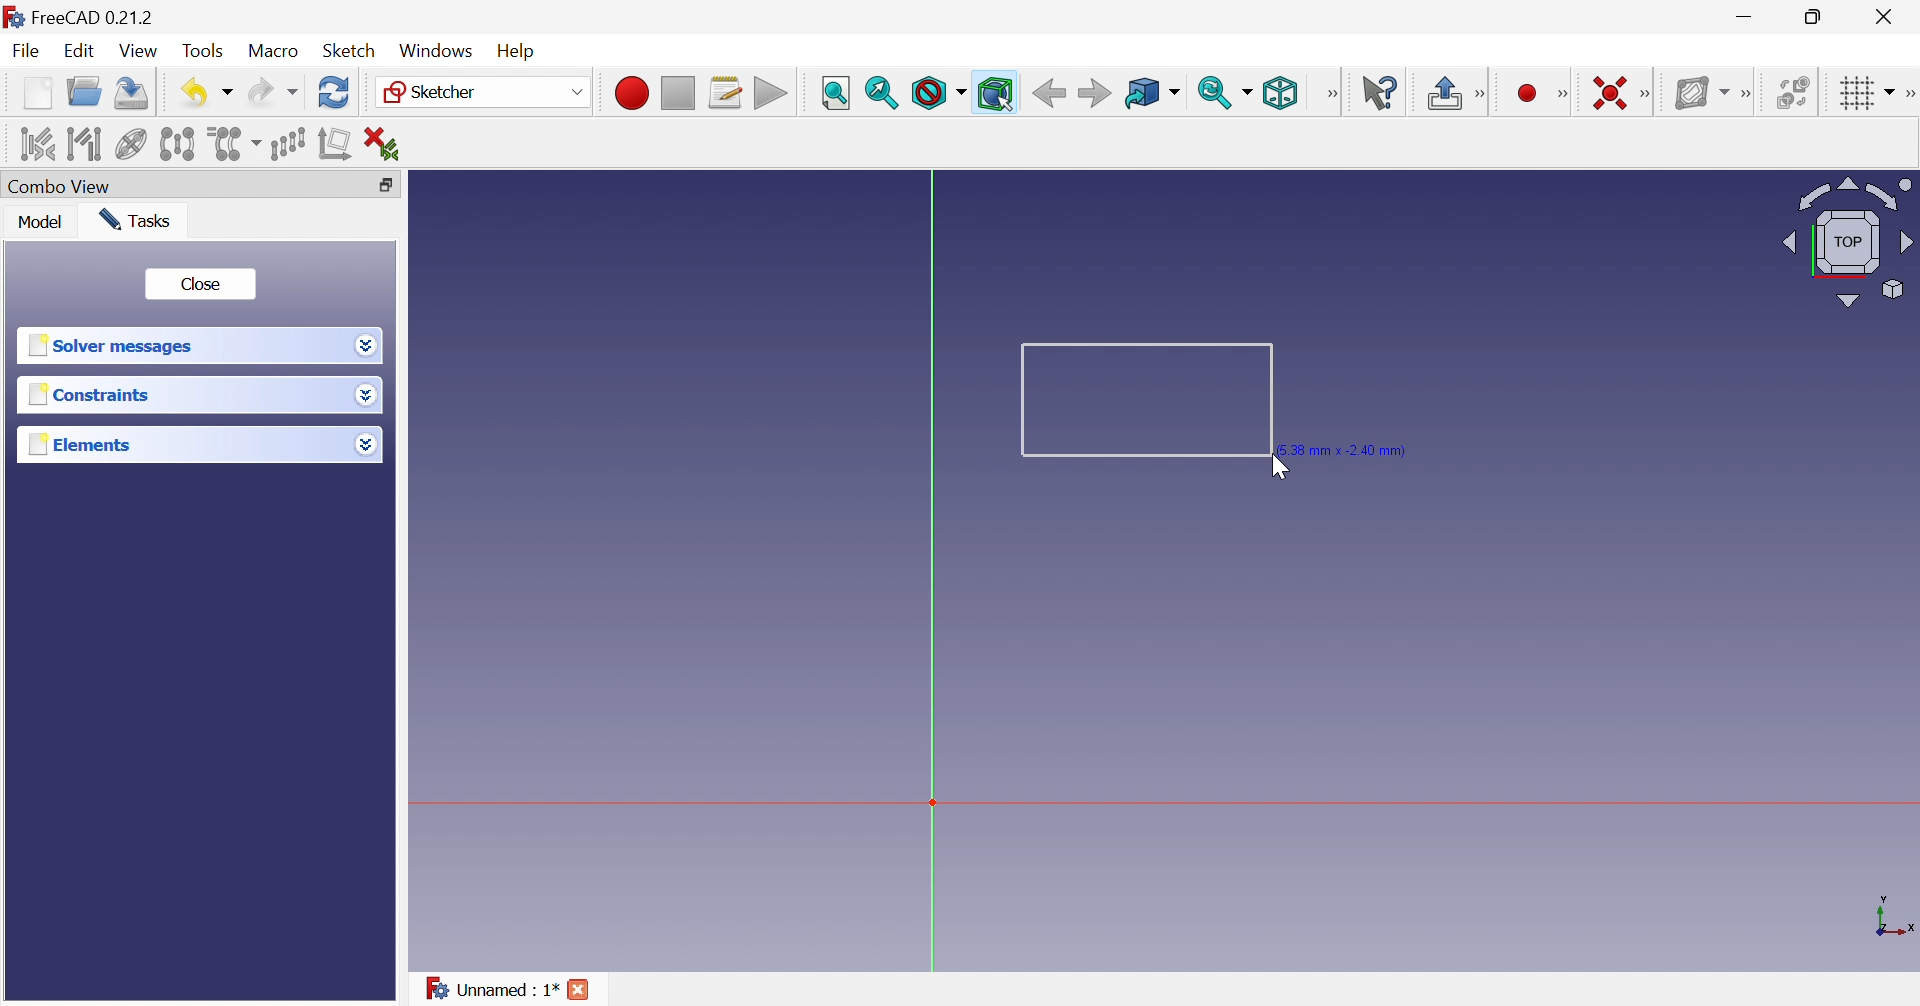  Describe the element at coordinates (726, 94) in the screenshot. I see `Macros...` at that location.